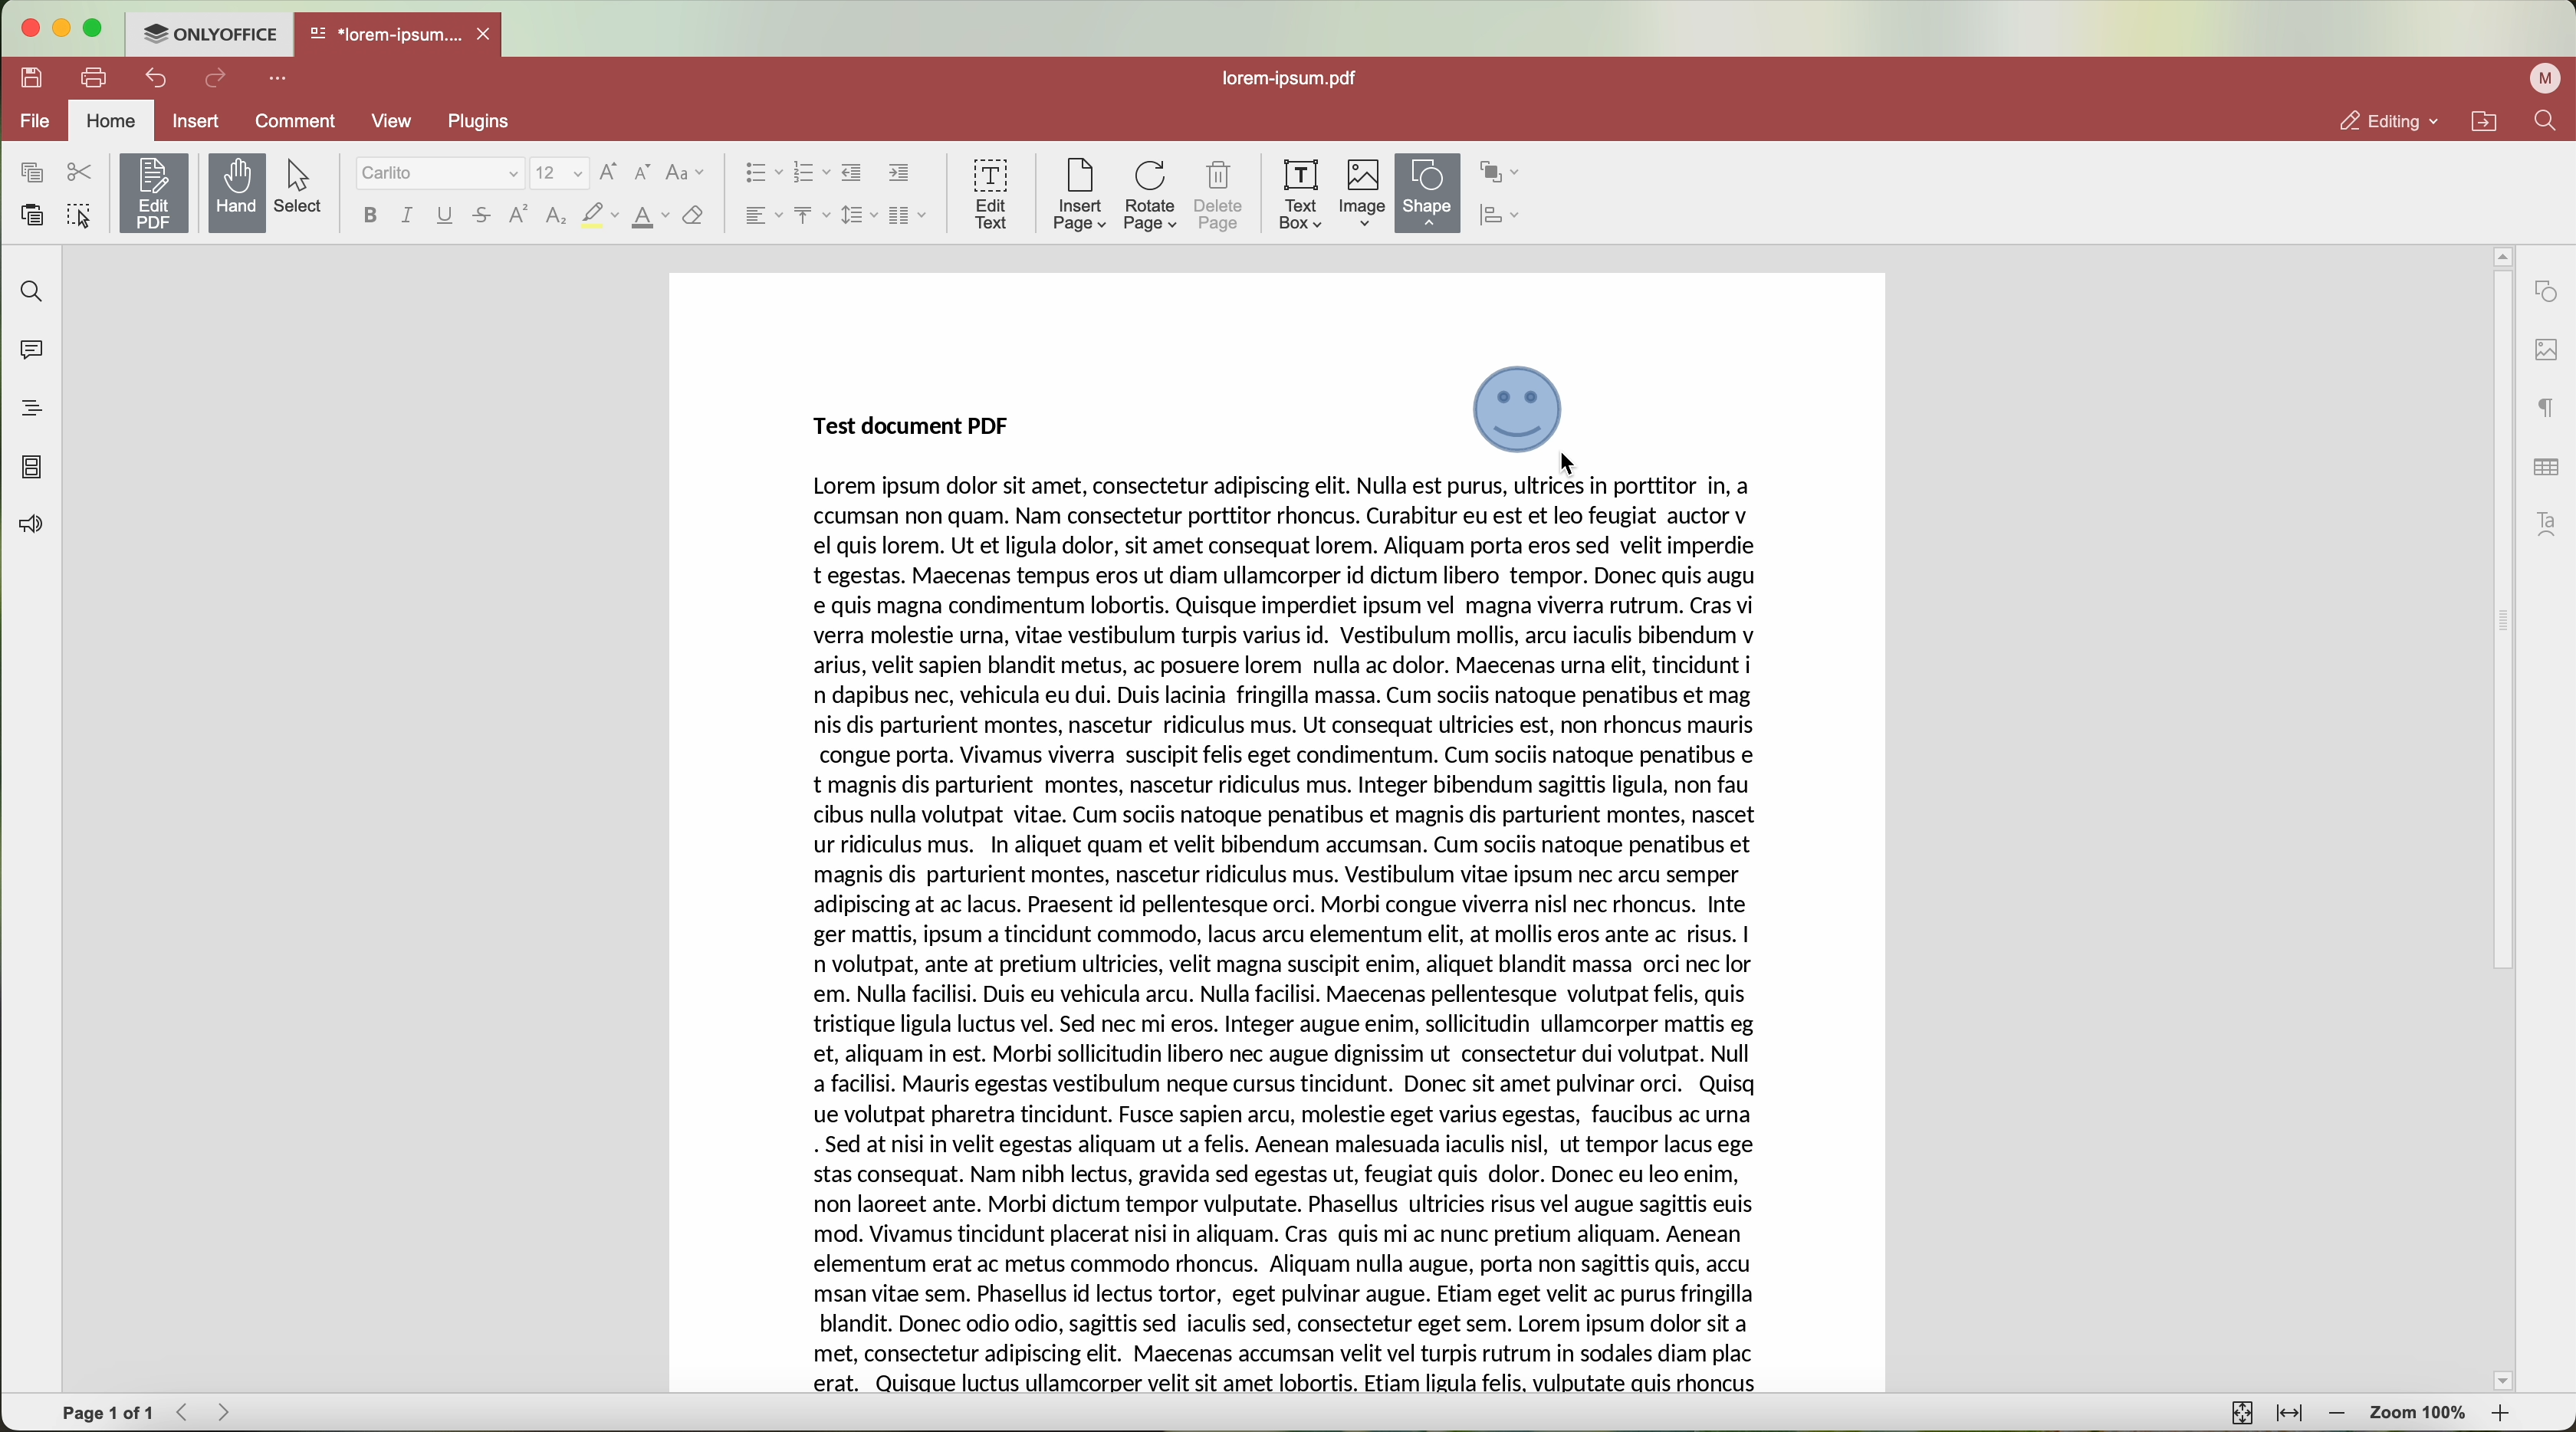  What do you see at coordinates (1579, 472) in the screenshot?
I see `CURSOR` at bounding box center [1579, 472].